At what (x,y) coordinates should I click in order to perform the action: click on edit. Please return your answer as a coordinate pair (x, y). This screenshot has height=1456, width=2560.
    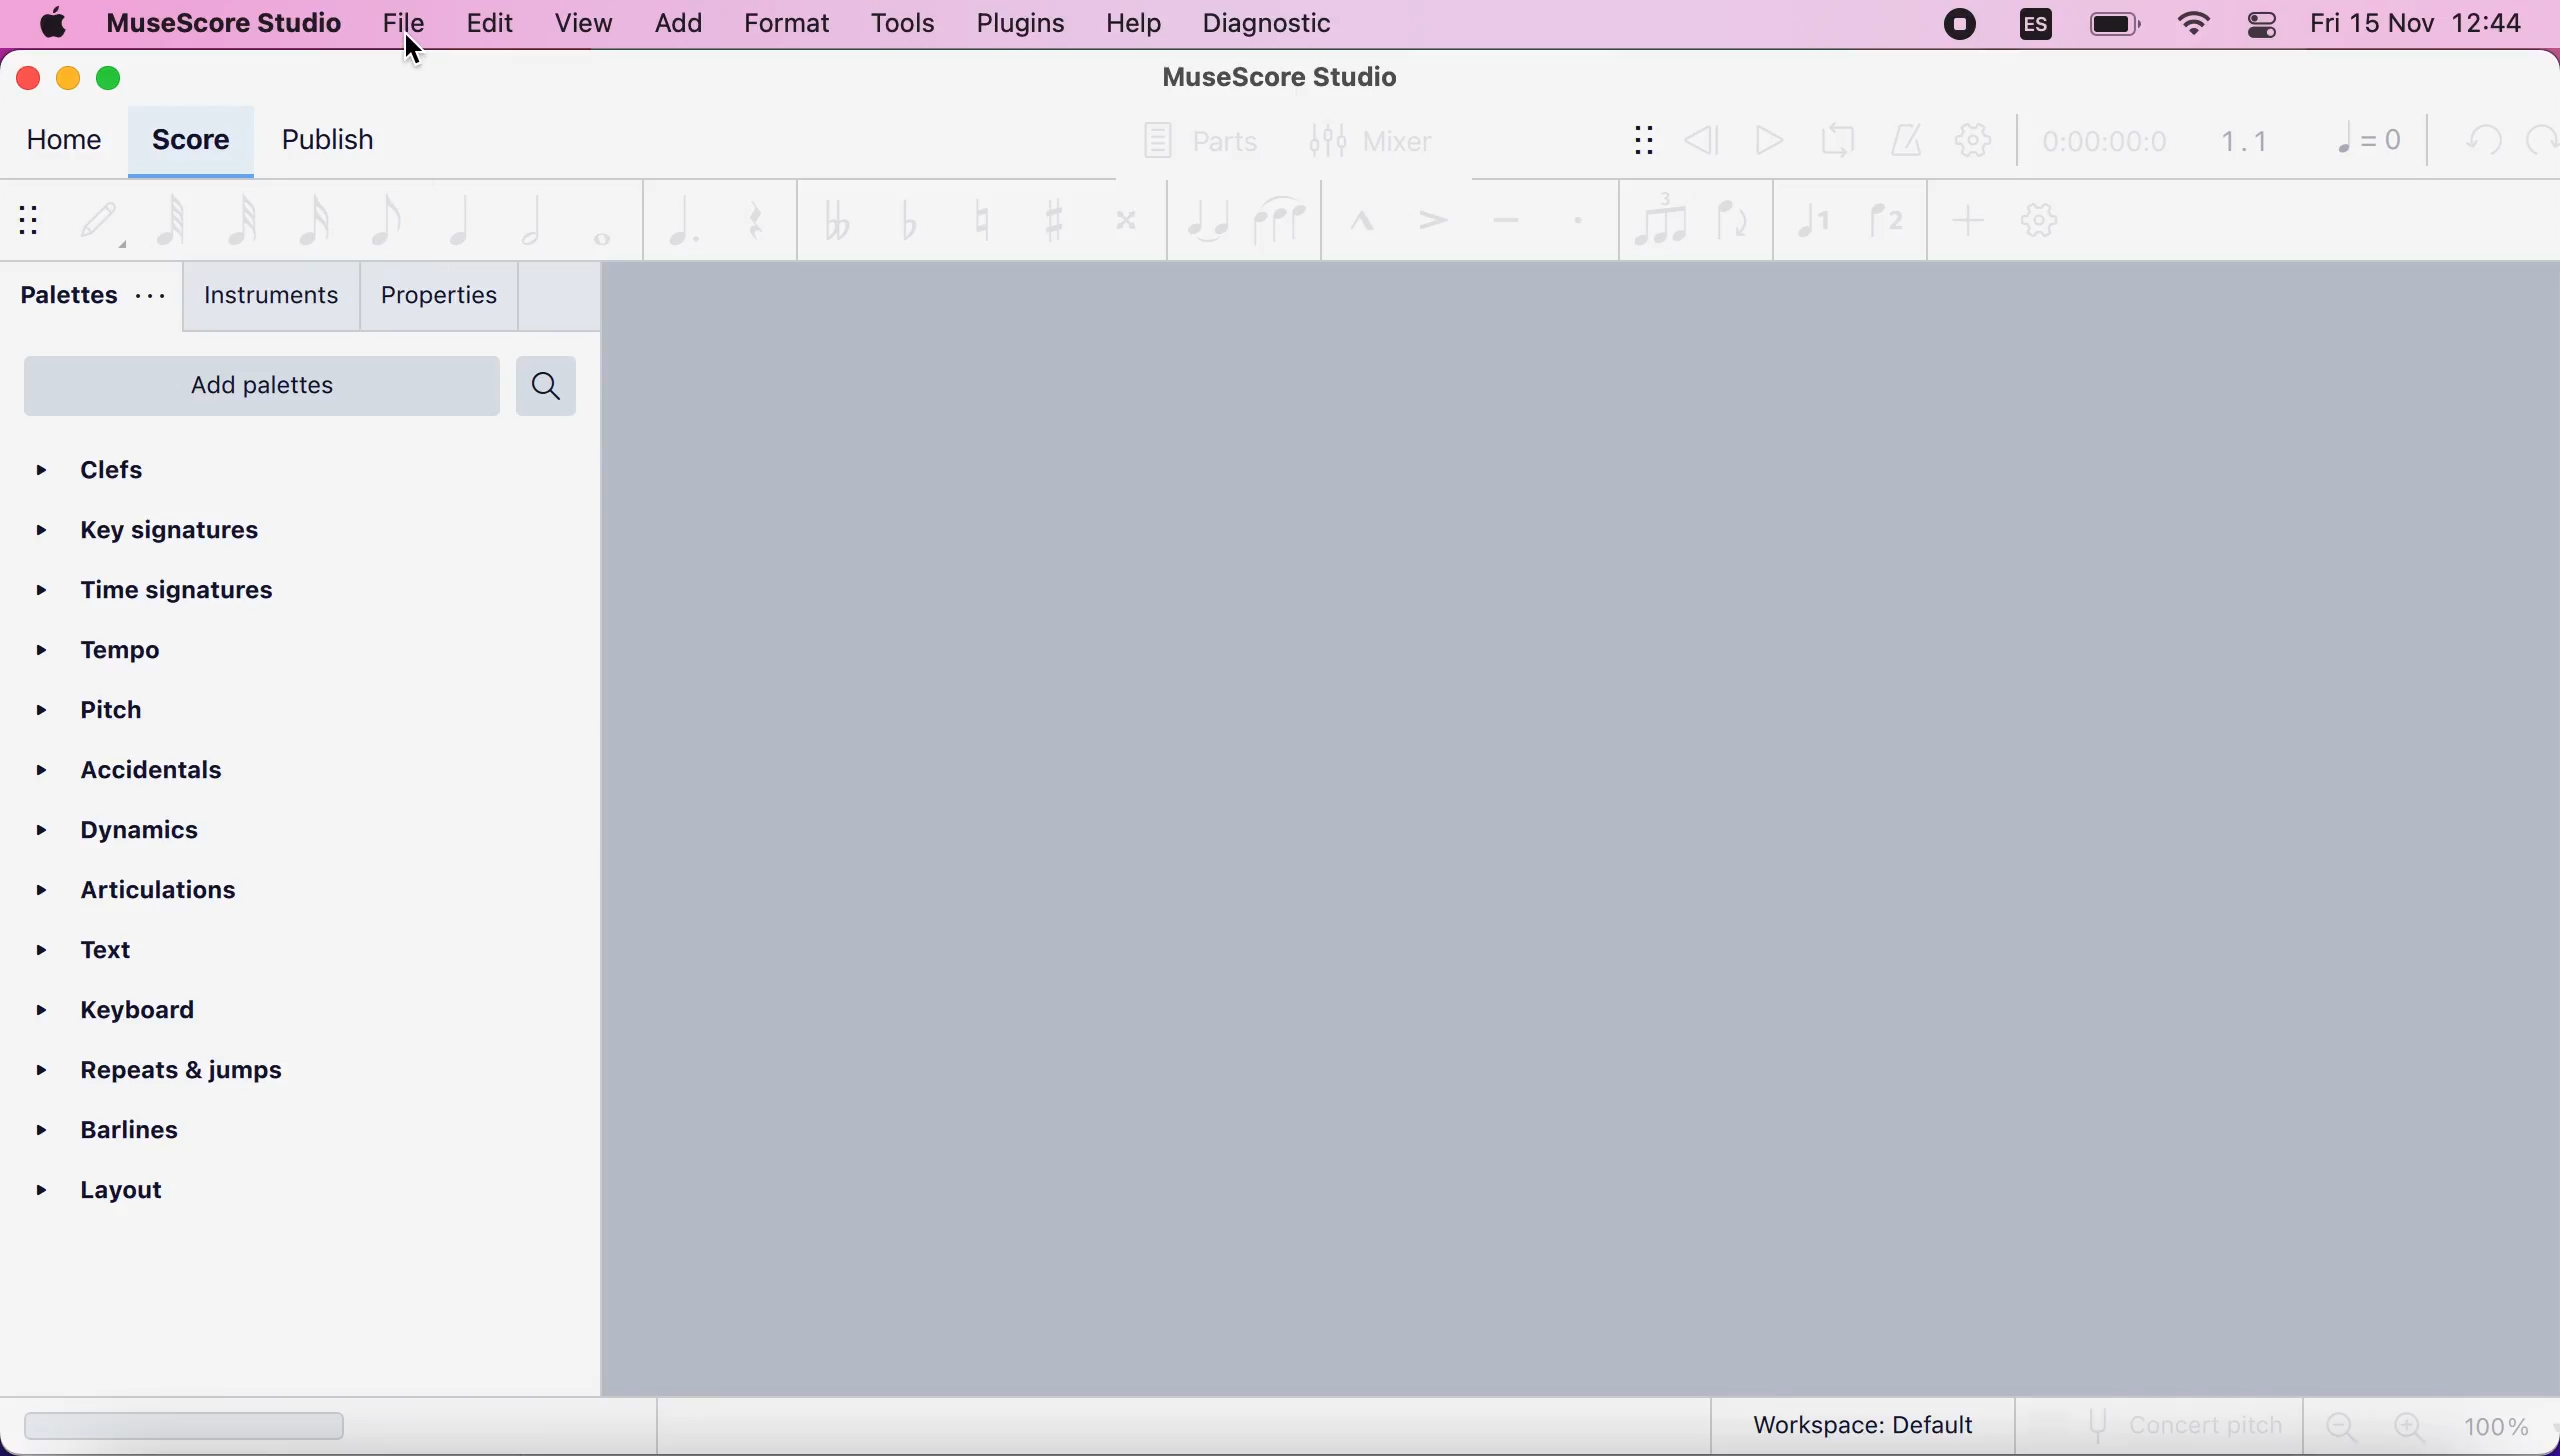
    Looking at the image, I should click on (485, 21).